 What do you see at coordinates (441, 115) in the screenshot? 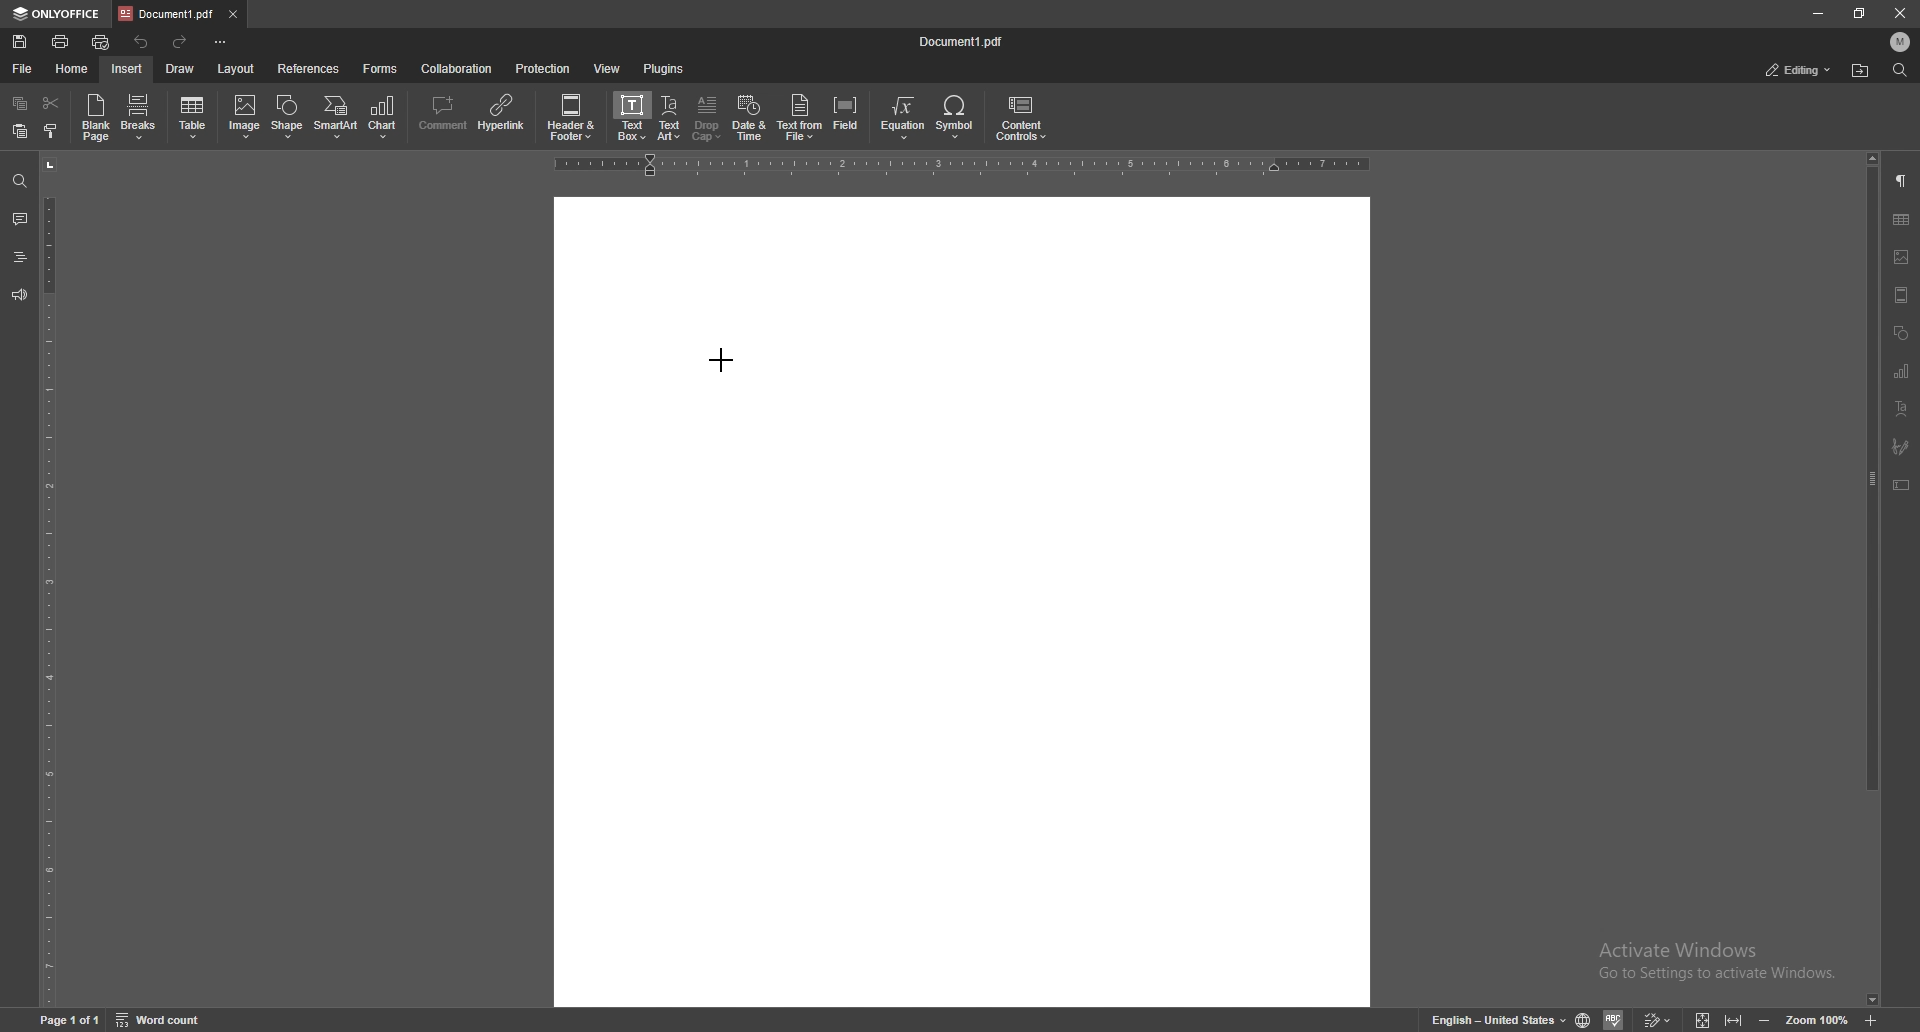
I see `comment` at bounding box center [441, 115].